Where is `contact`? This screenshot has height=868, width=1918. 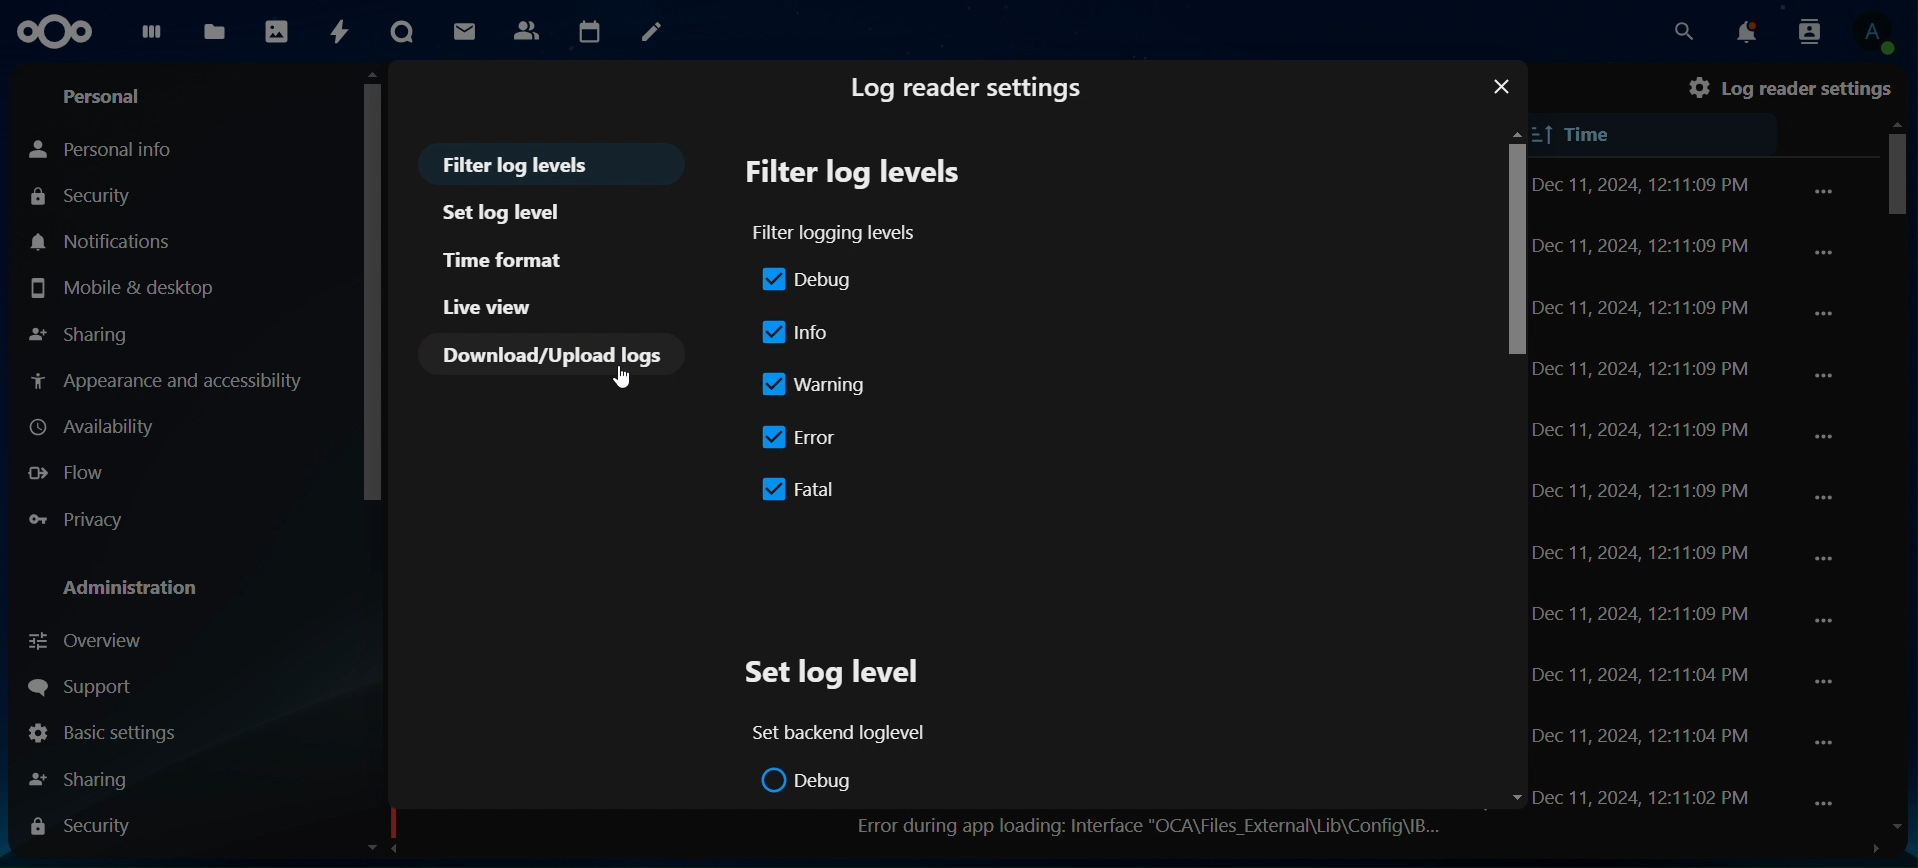 contact is located at coordinates (529, 30).